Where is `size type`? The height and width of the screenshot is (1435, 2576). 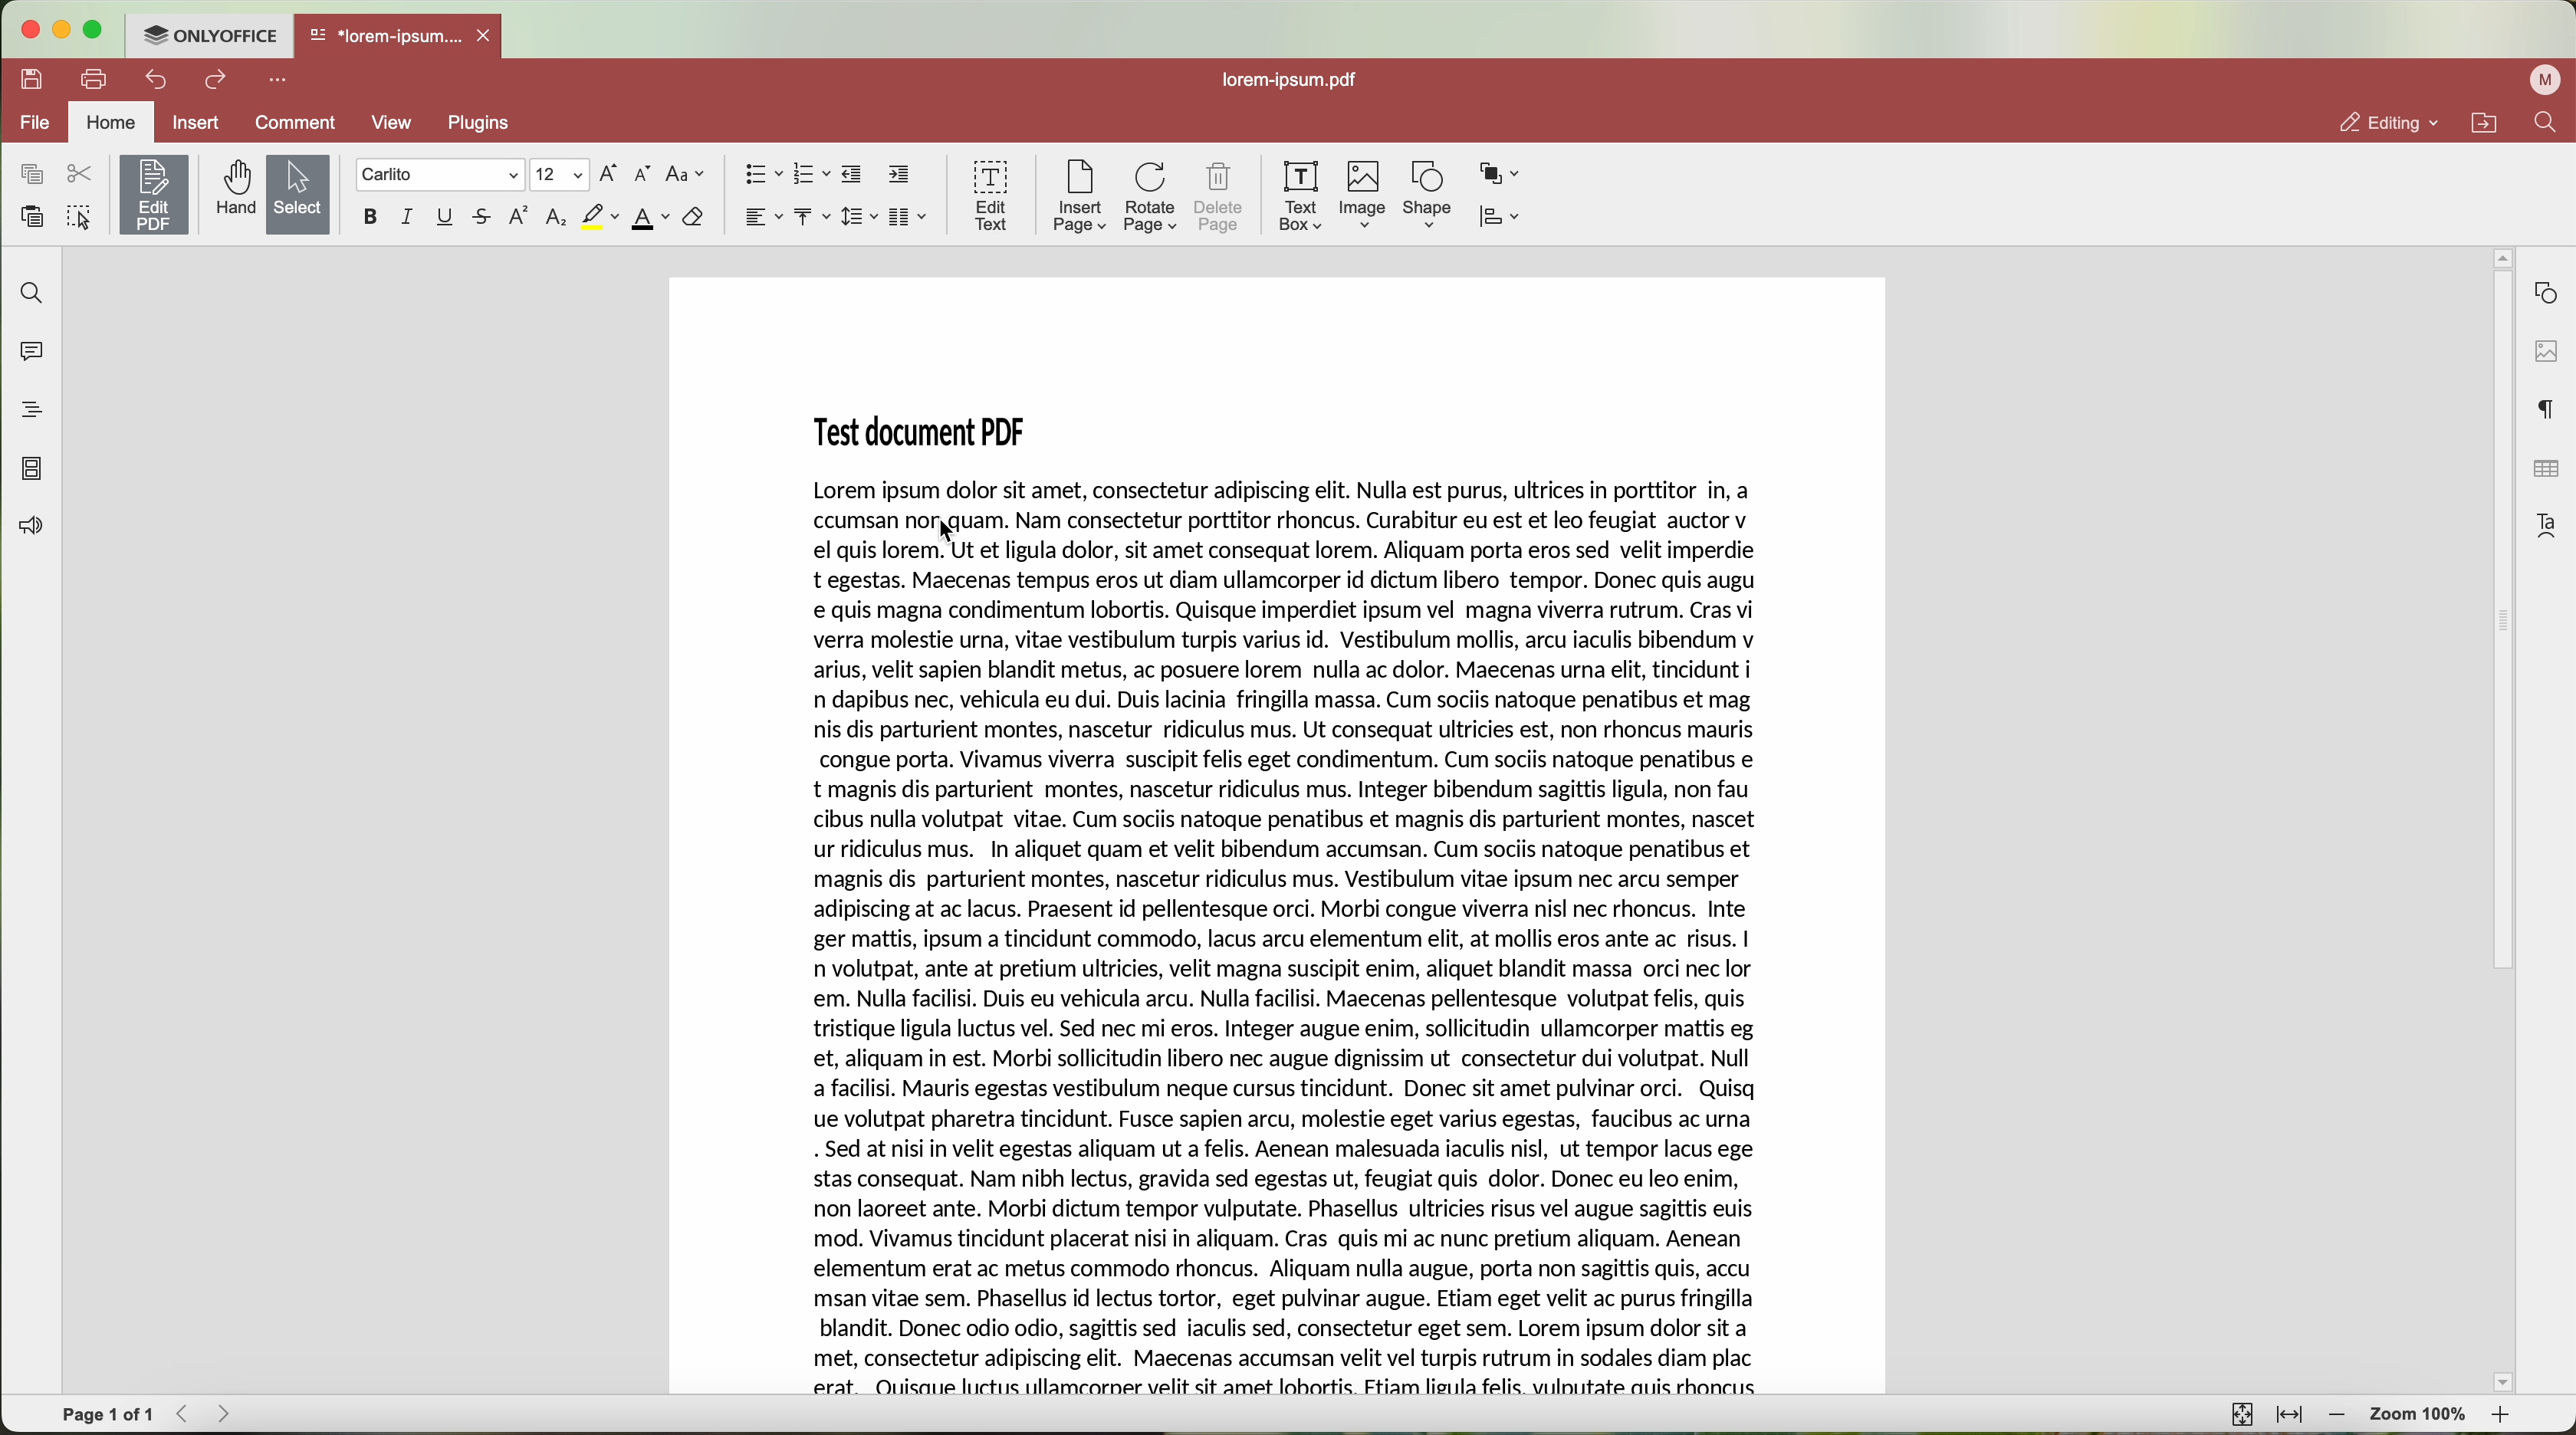 size type is located at coordinates (559, 174).